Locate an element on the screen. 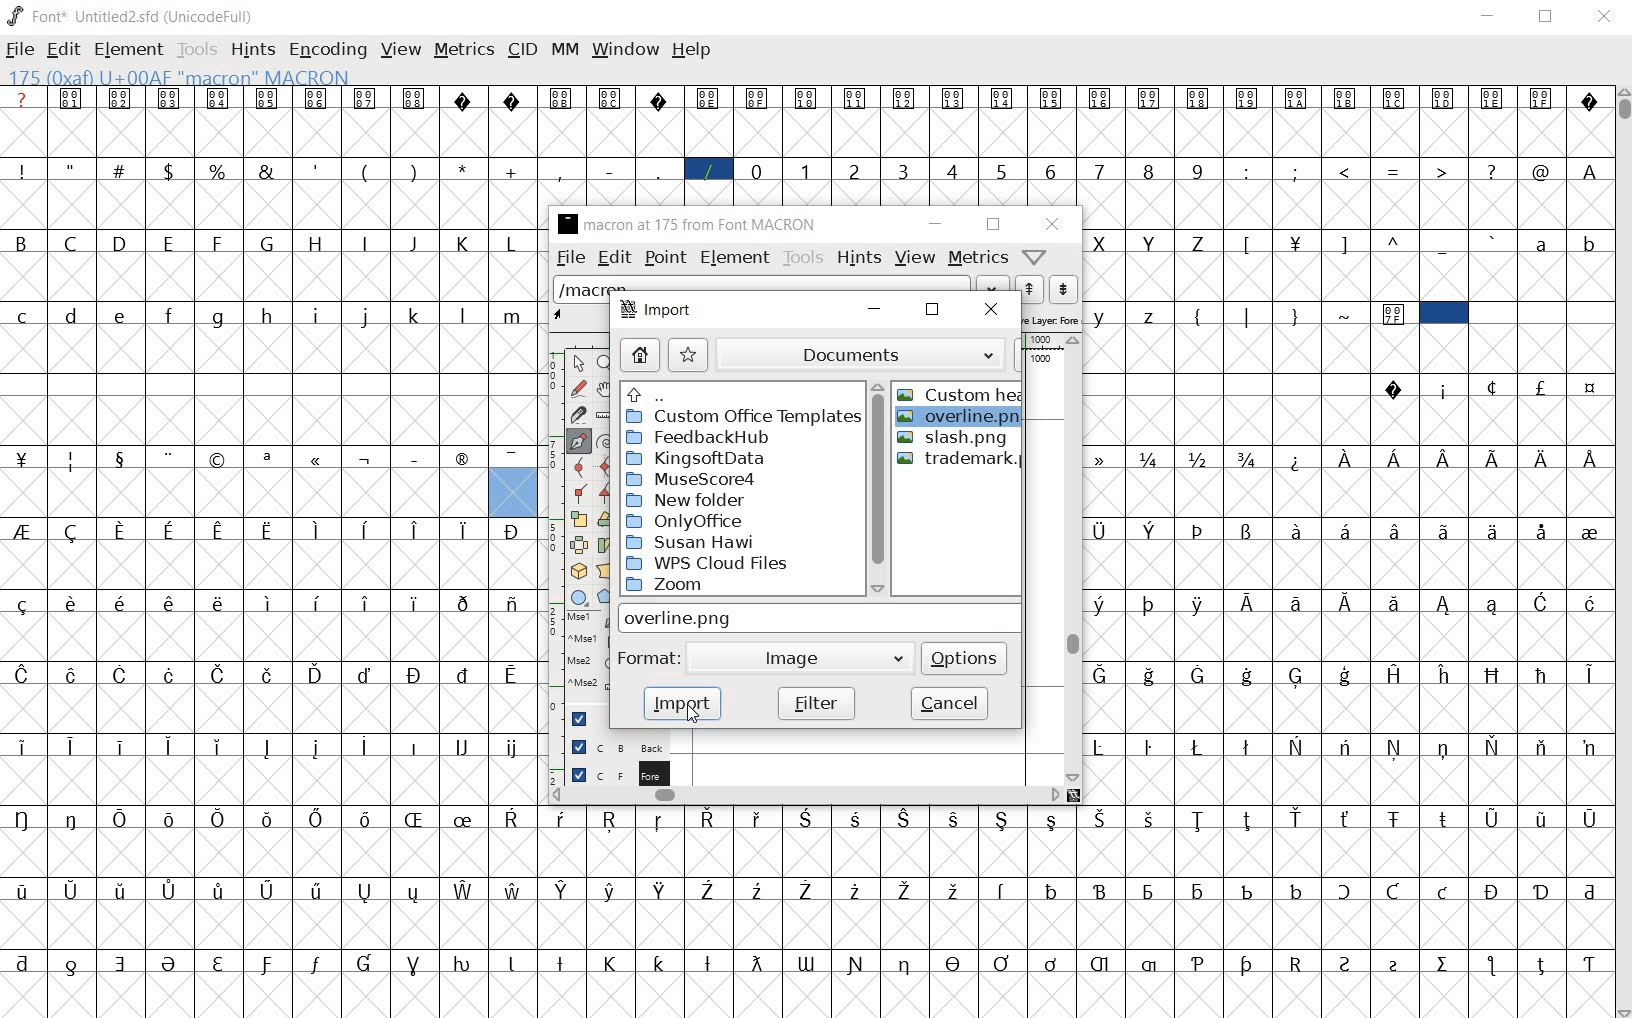  6 is located at coordinates (1052, 171).